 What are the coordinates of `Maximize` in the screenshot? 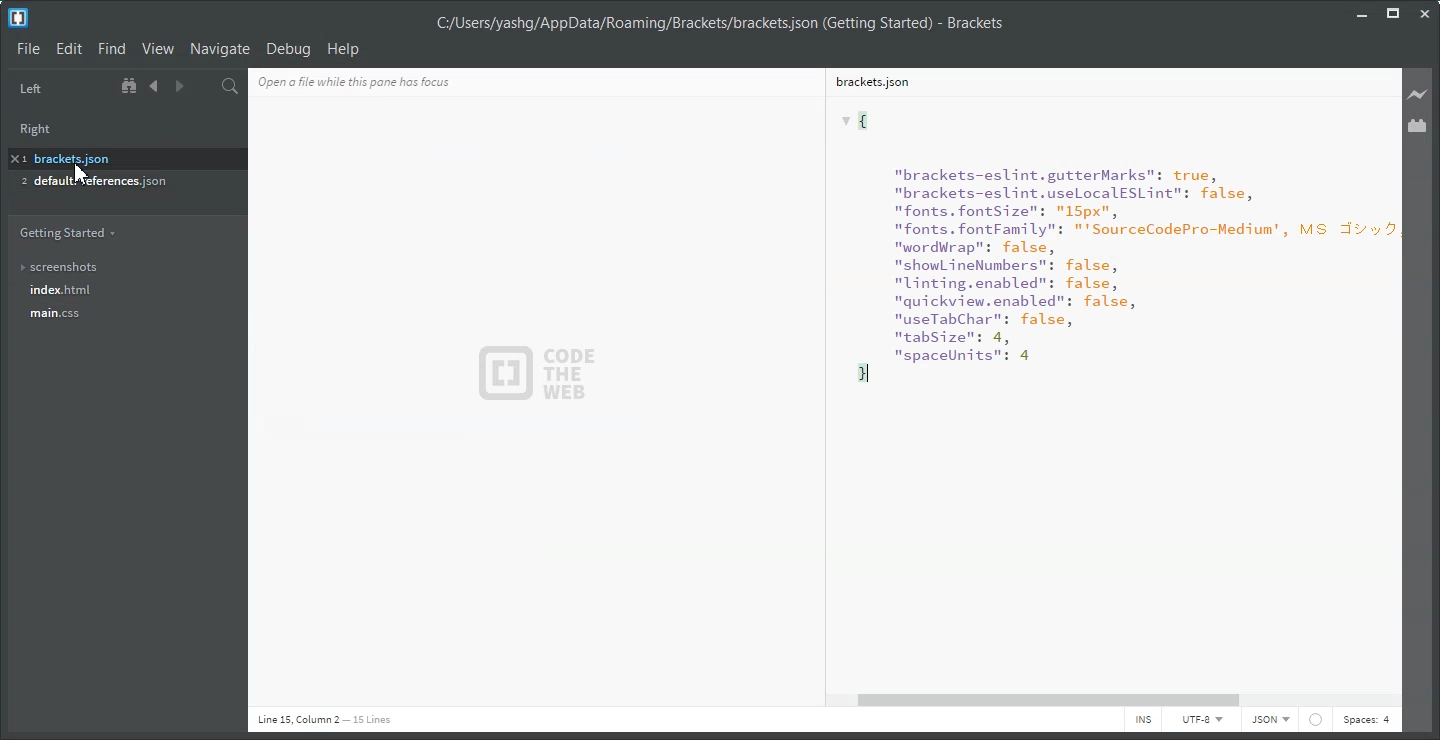 It's located at (1393, 13).